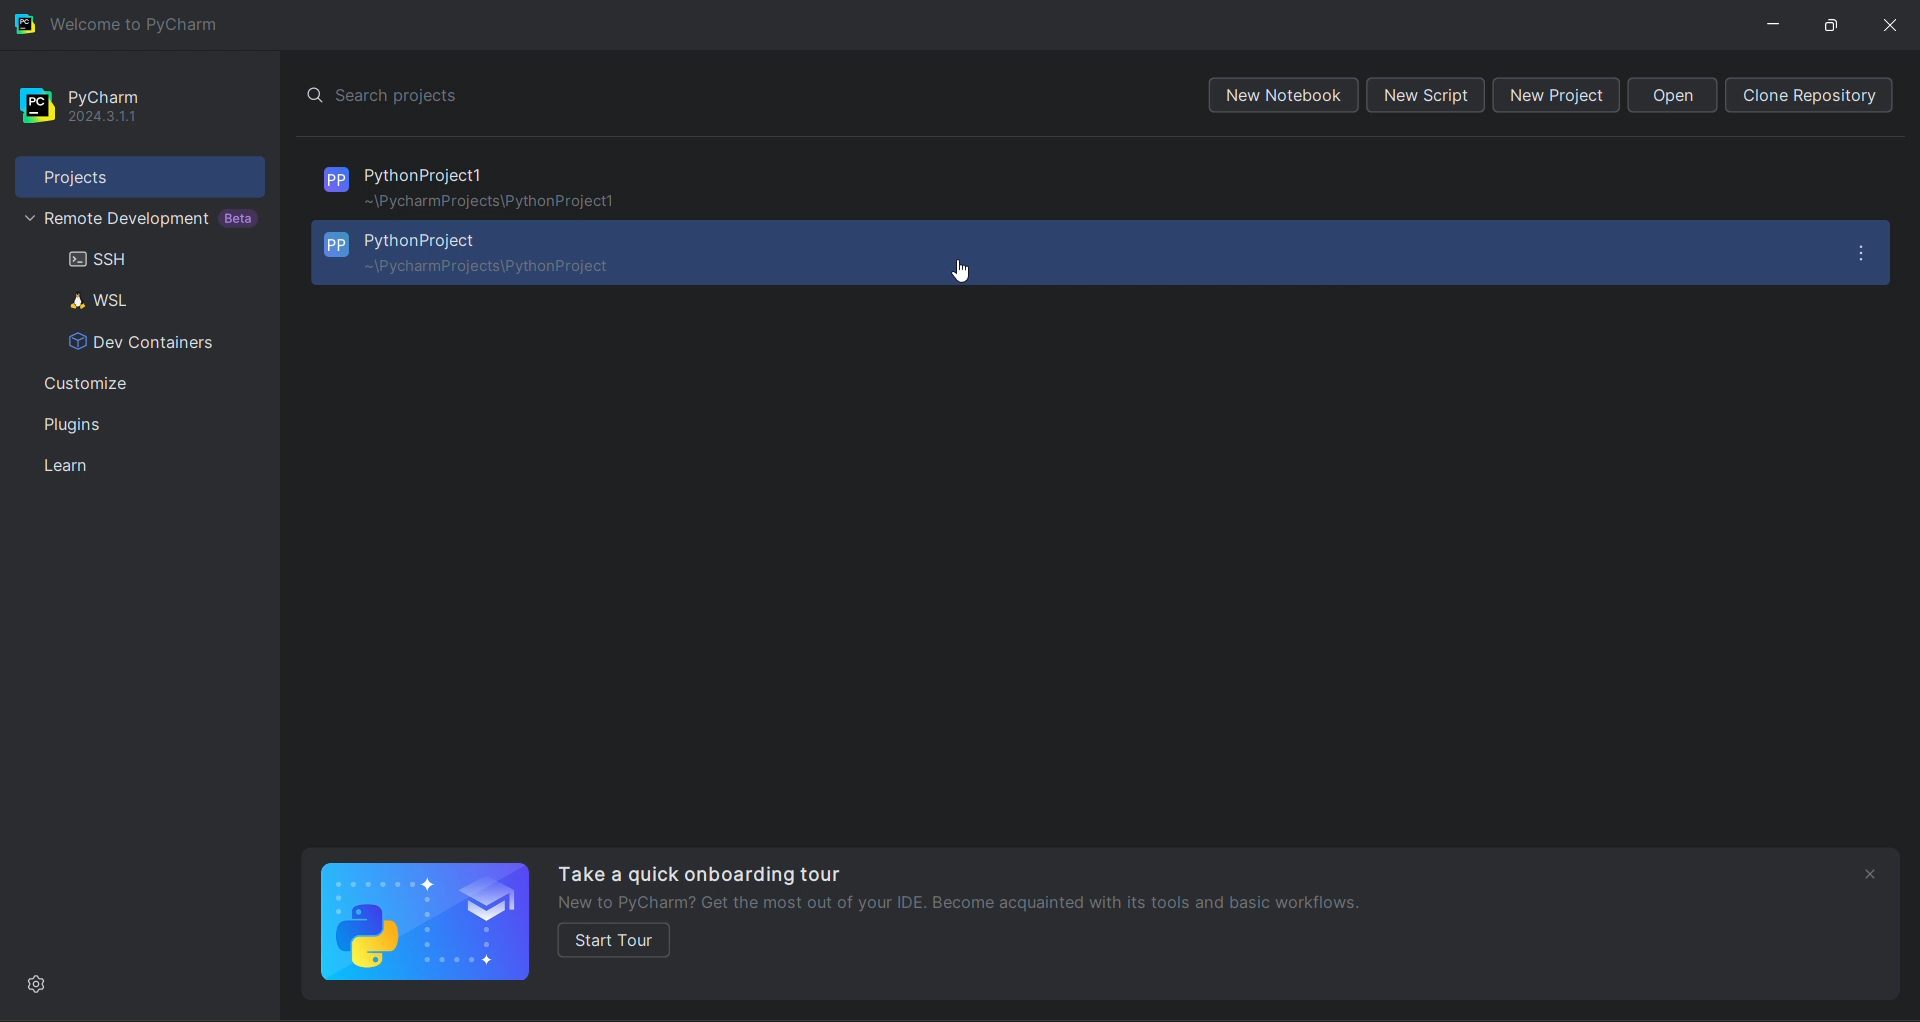 This screenshot has width=1920, height=1022. Describe the element at coordinates (140, 382) in the screenshot. I see `customize` at that location.